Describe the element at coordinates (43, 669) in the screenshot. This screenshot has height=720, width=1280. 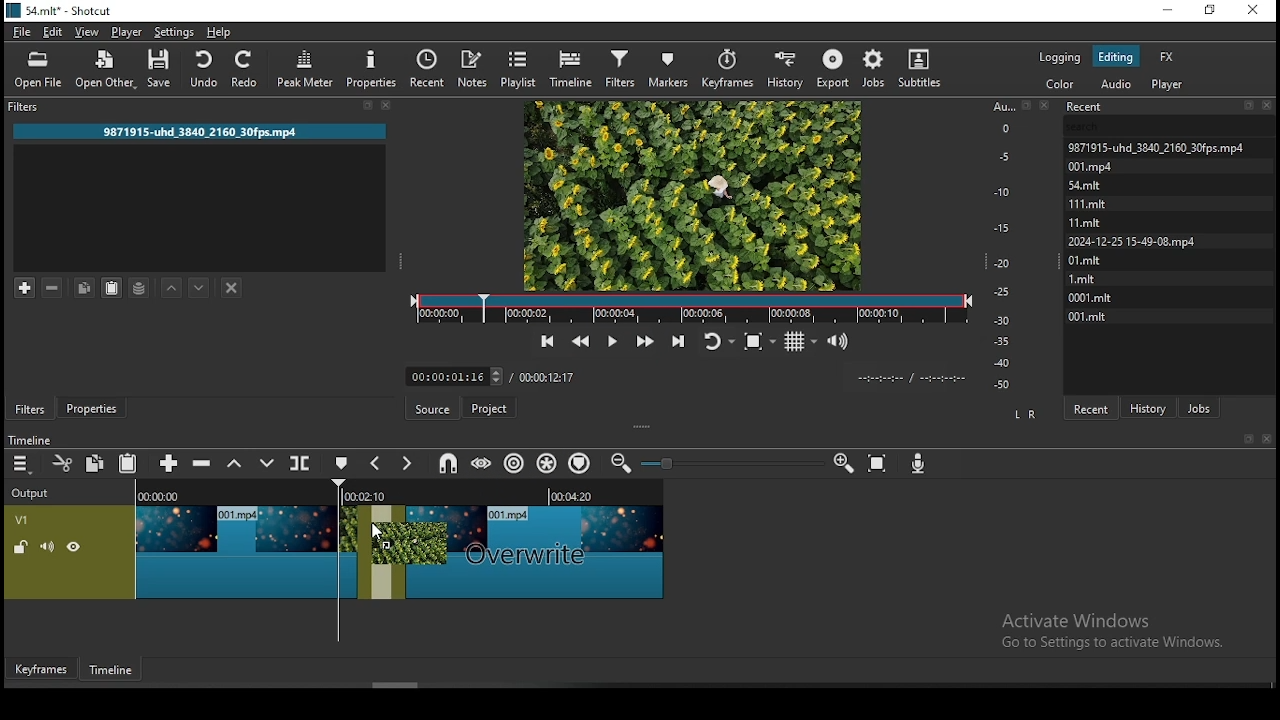
I see `keyframe` at that location.